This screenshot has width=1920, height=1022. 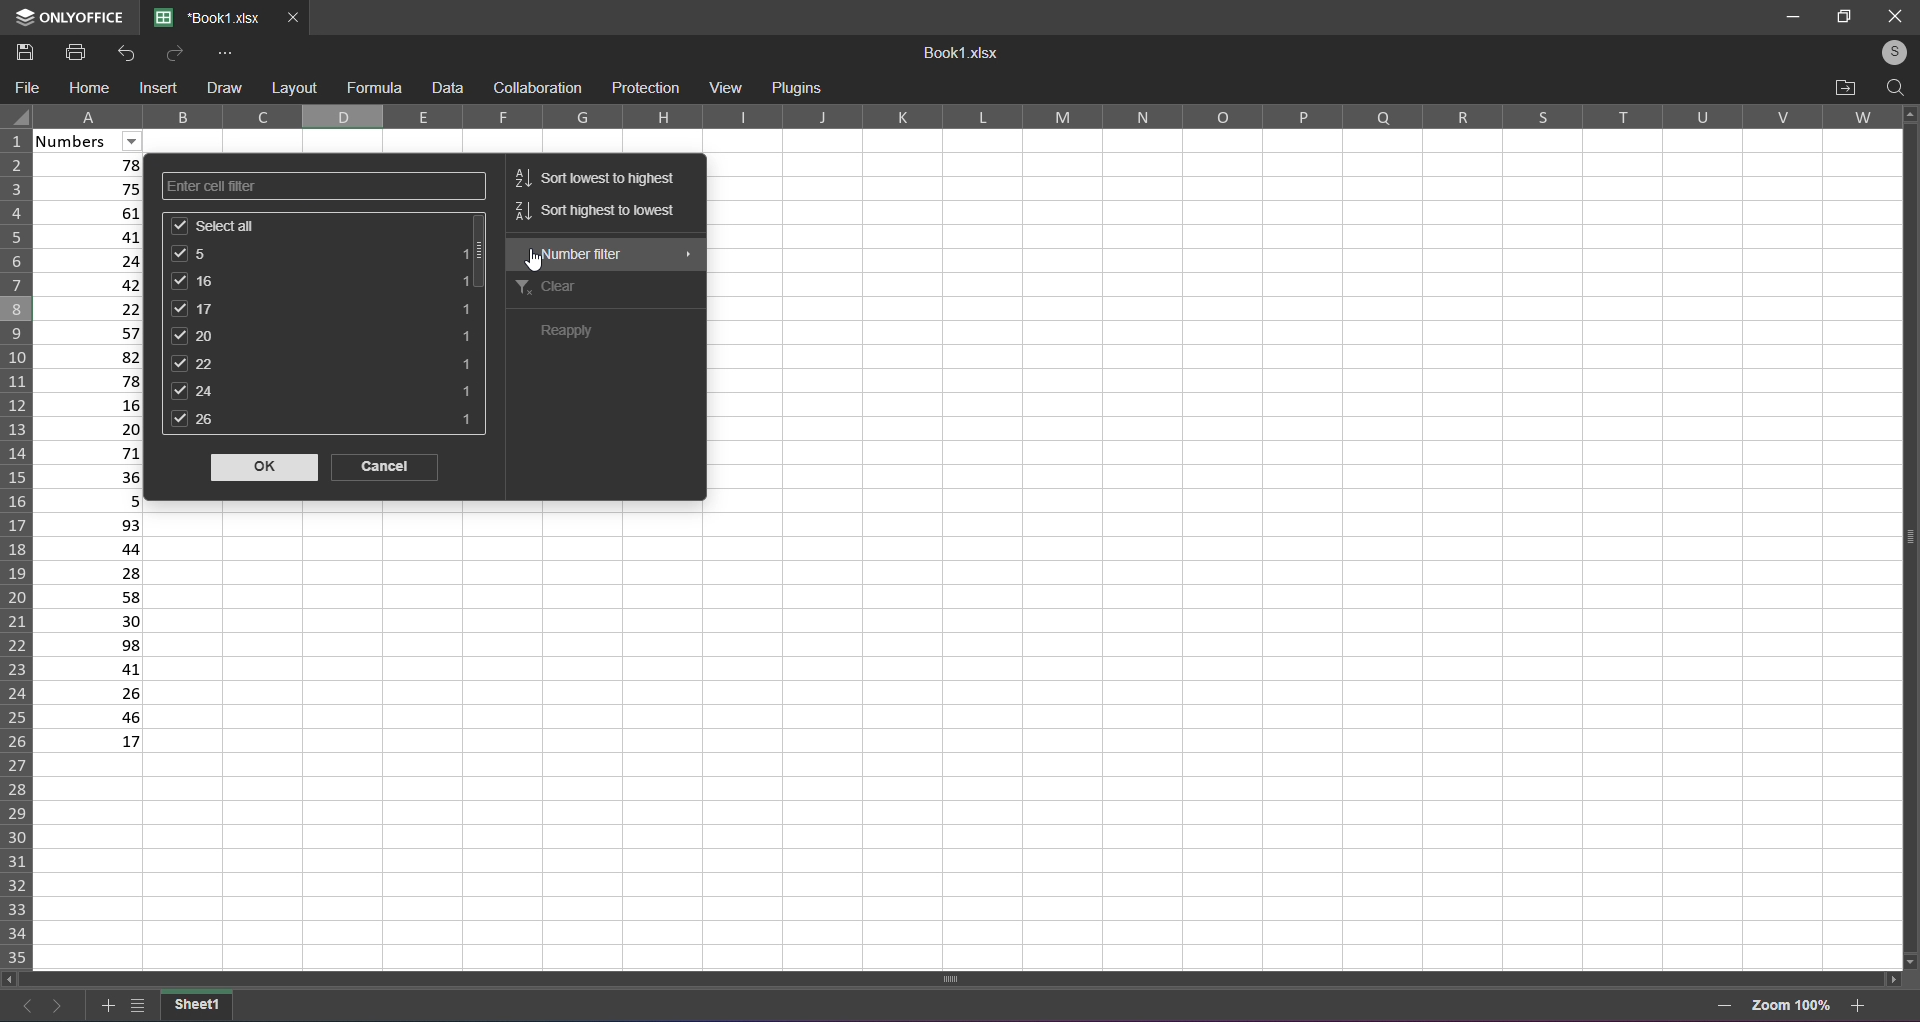 What do you see at coordinates (197, 1004) in the screenshot?
I see `current sheet` at bounding box center [197, 1004].